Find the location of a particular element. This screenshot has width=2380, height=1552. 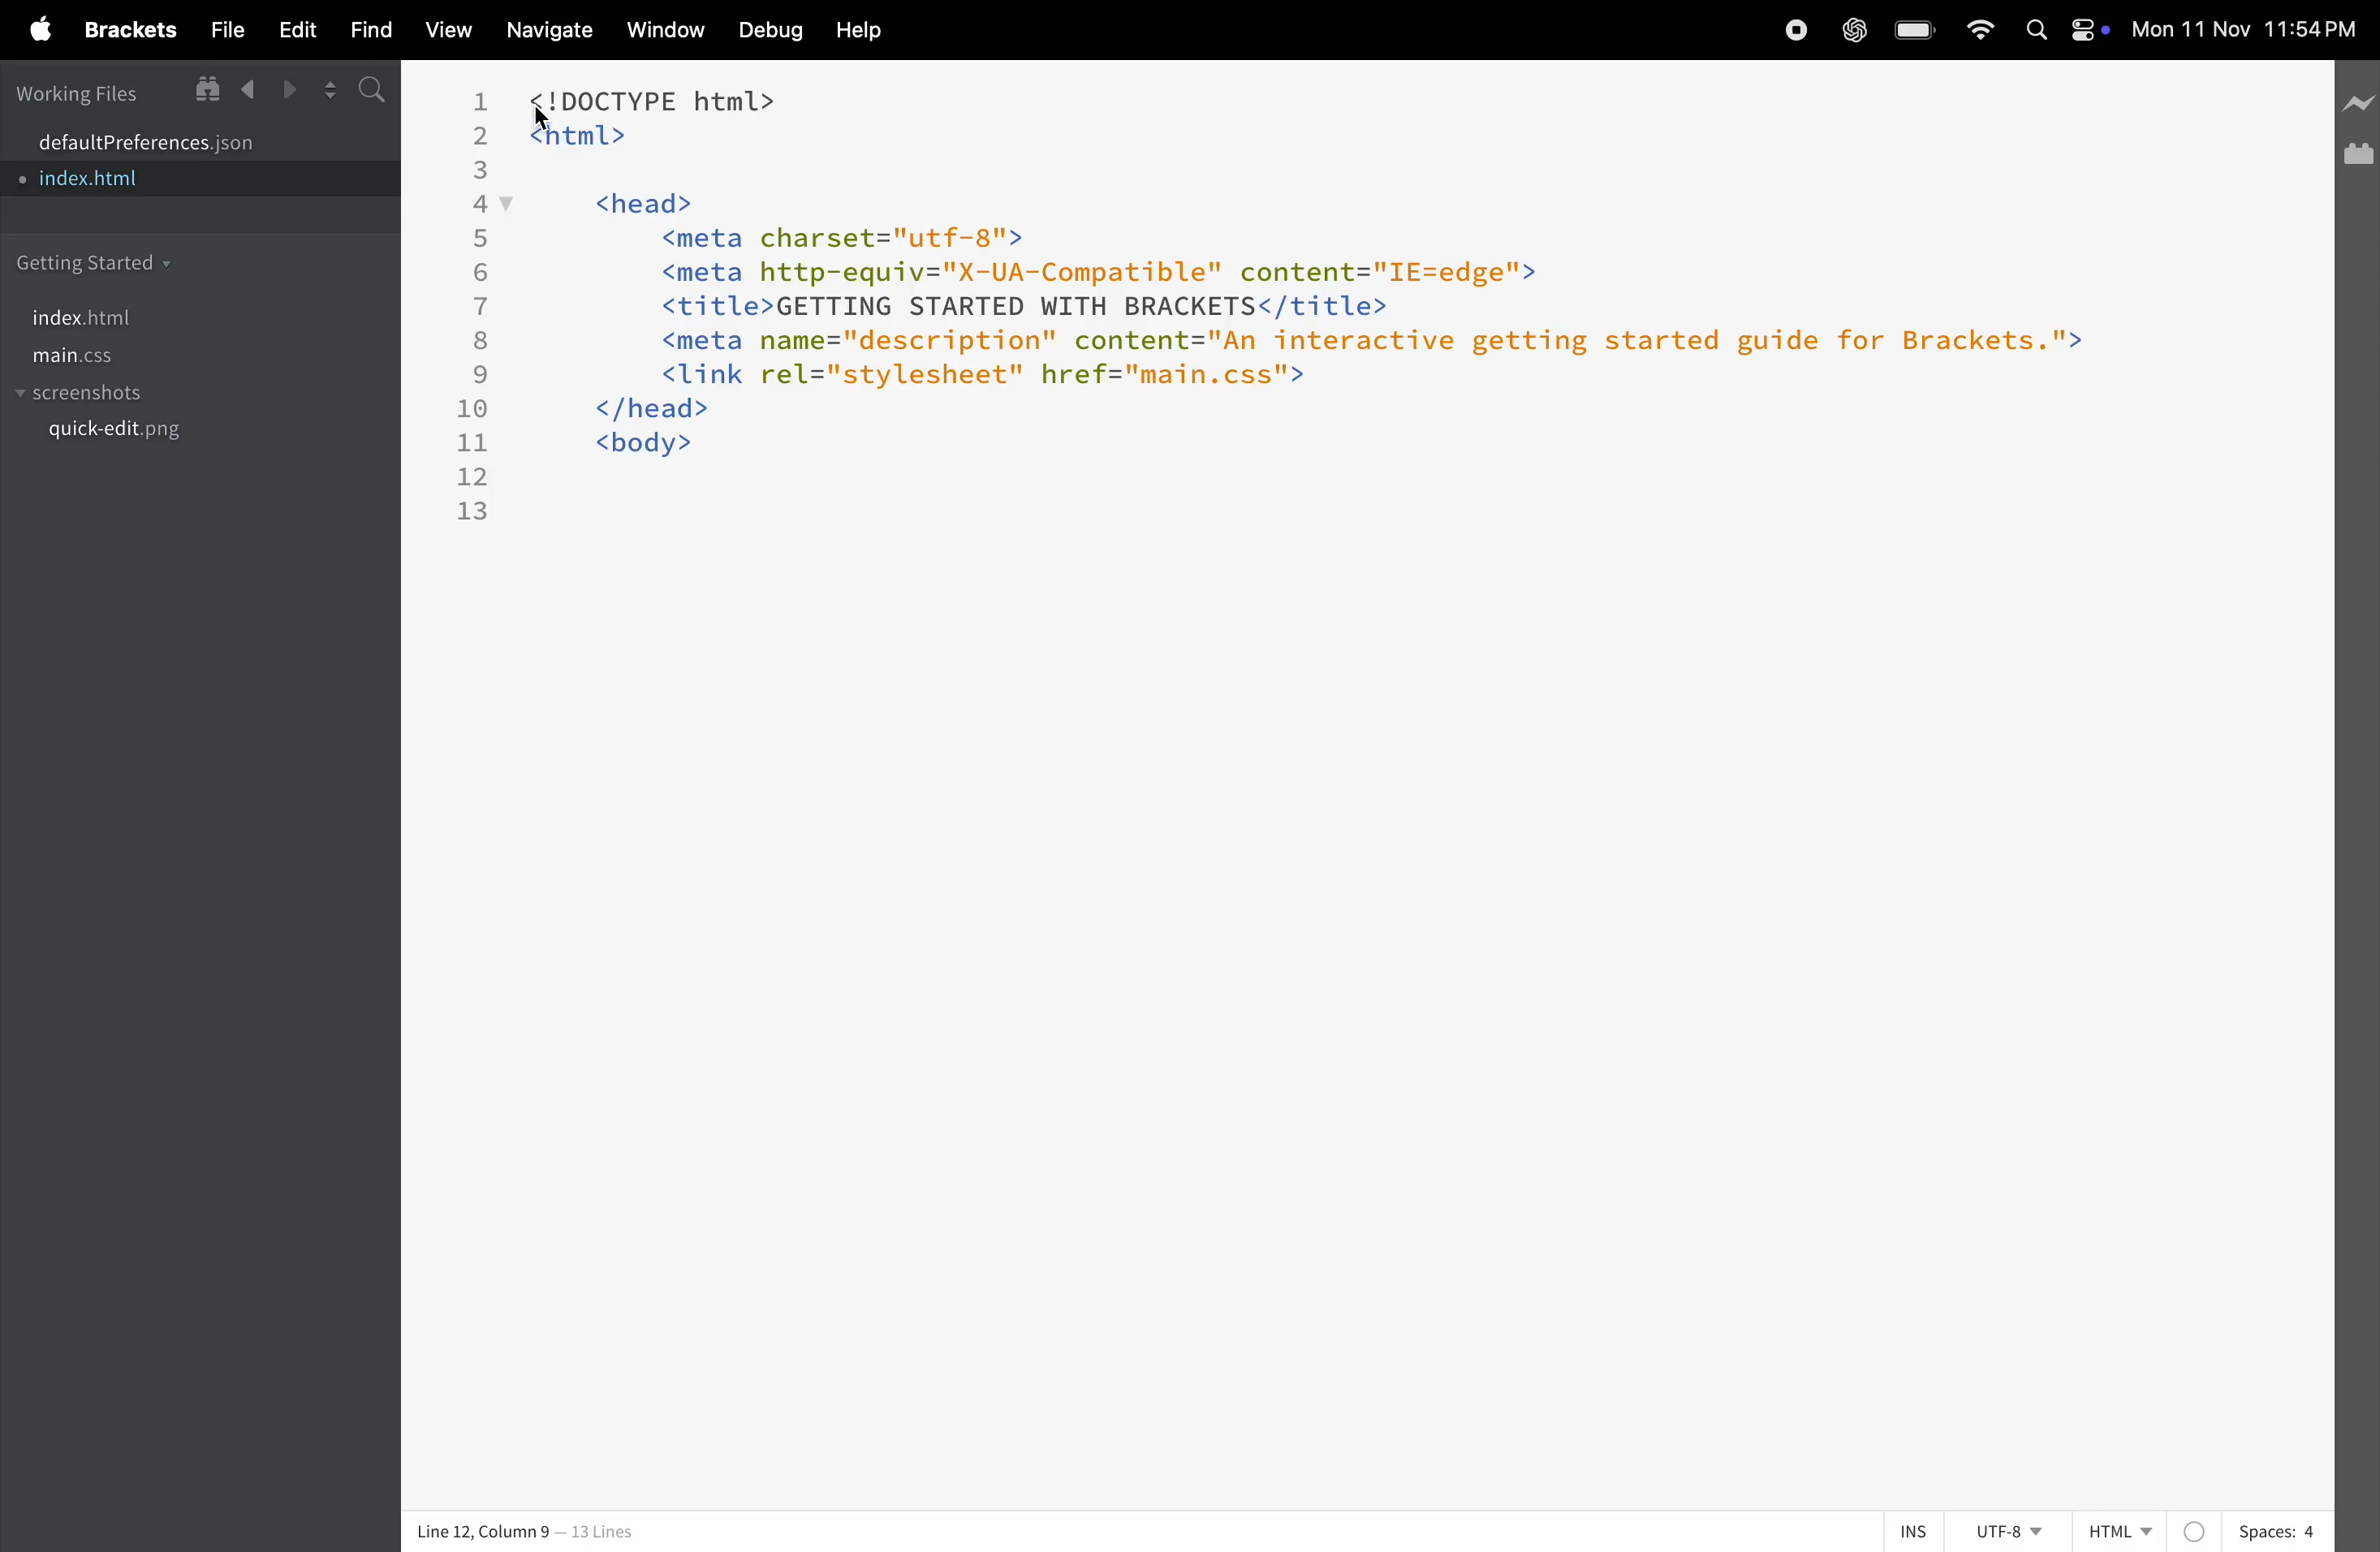

forward is located at coordinates (291, 90).